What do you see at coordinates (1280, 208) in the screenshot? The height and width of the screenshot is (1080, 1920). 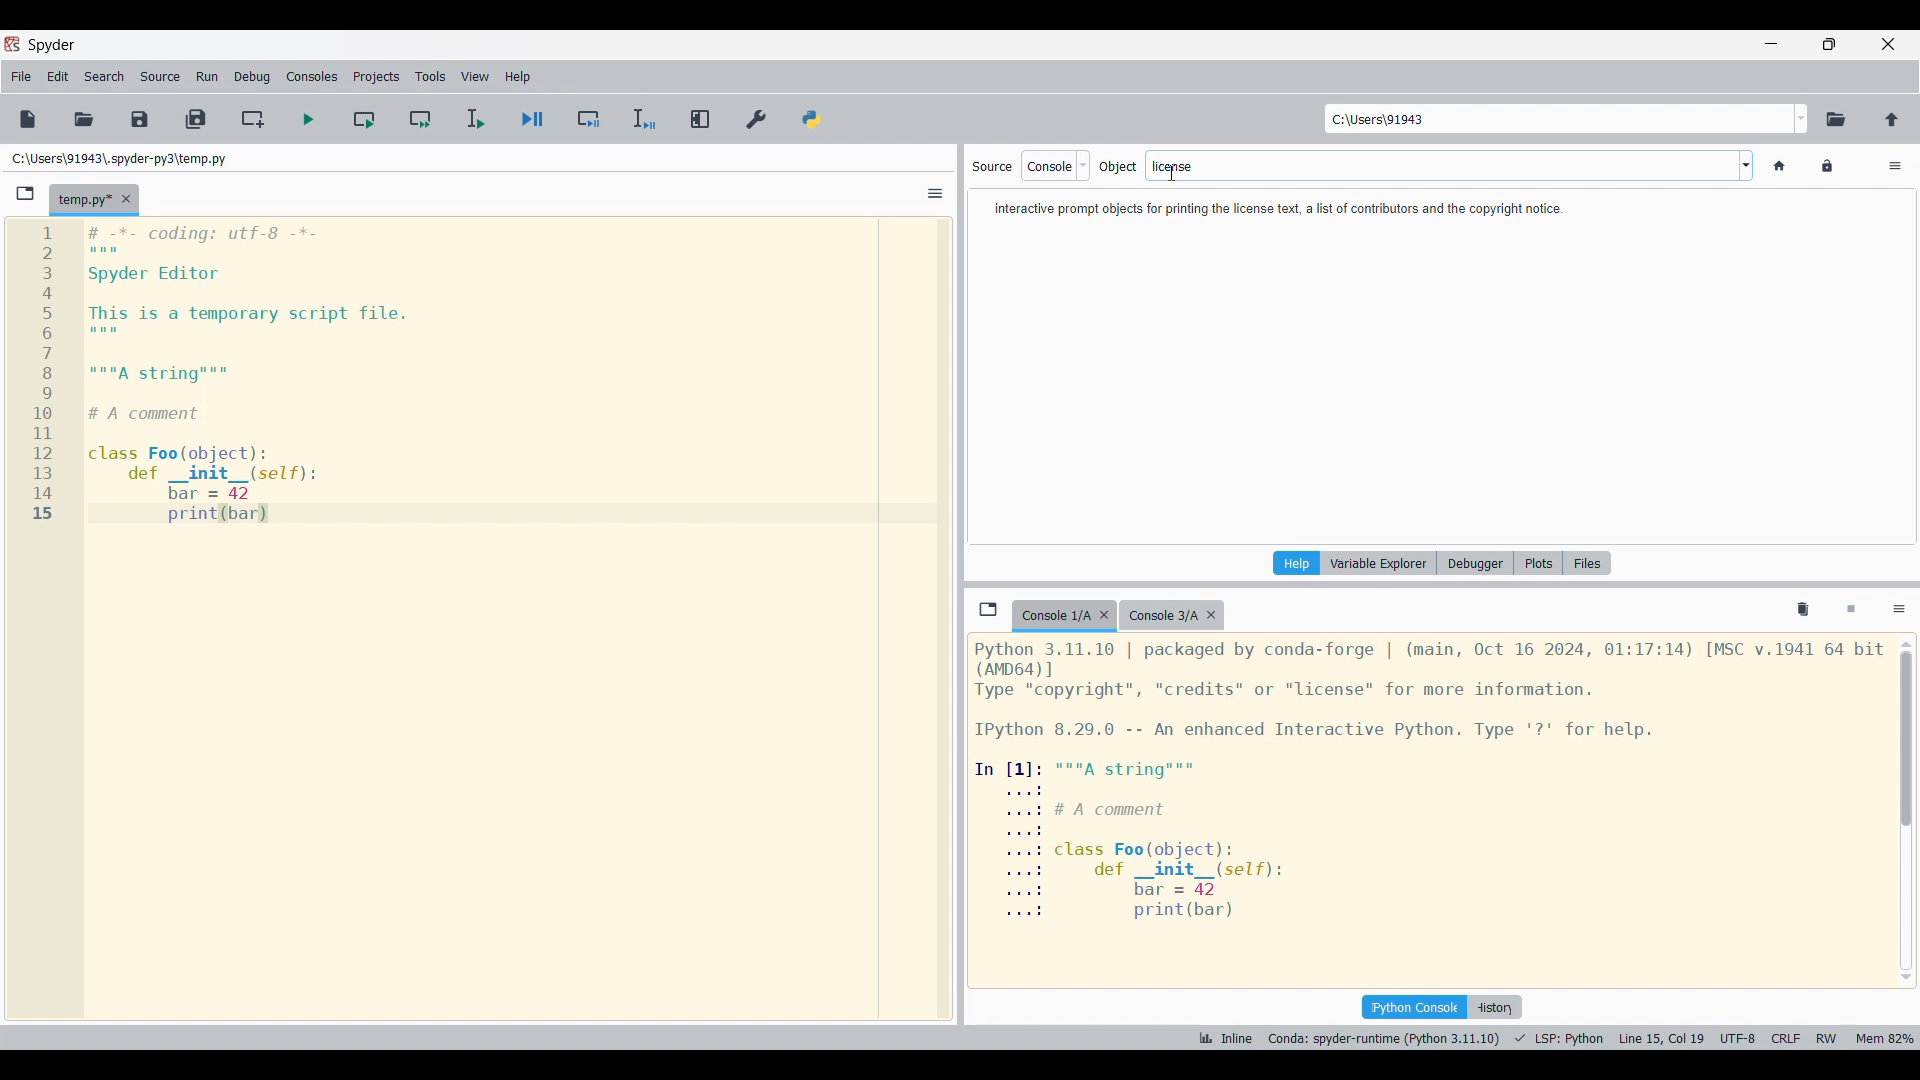 I see `Description of text typed in` at bounding box center [1280, 208].